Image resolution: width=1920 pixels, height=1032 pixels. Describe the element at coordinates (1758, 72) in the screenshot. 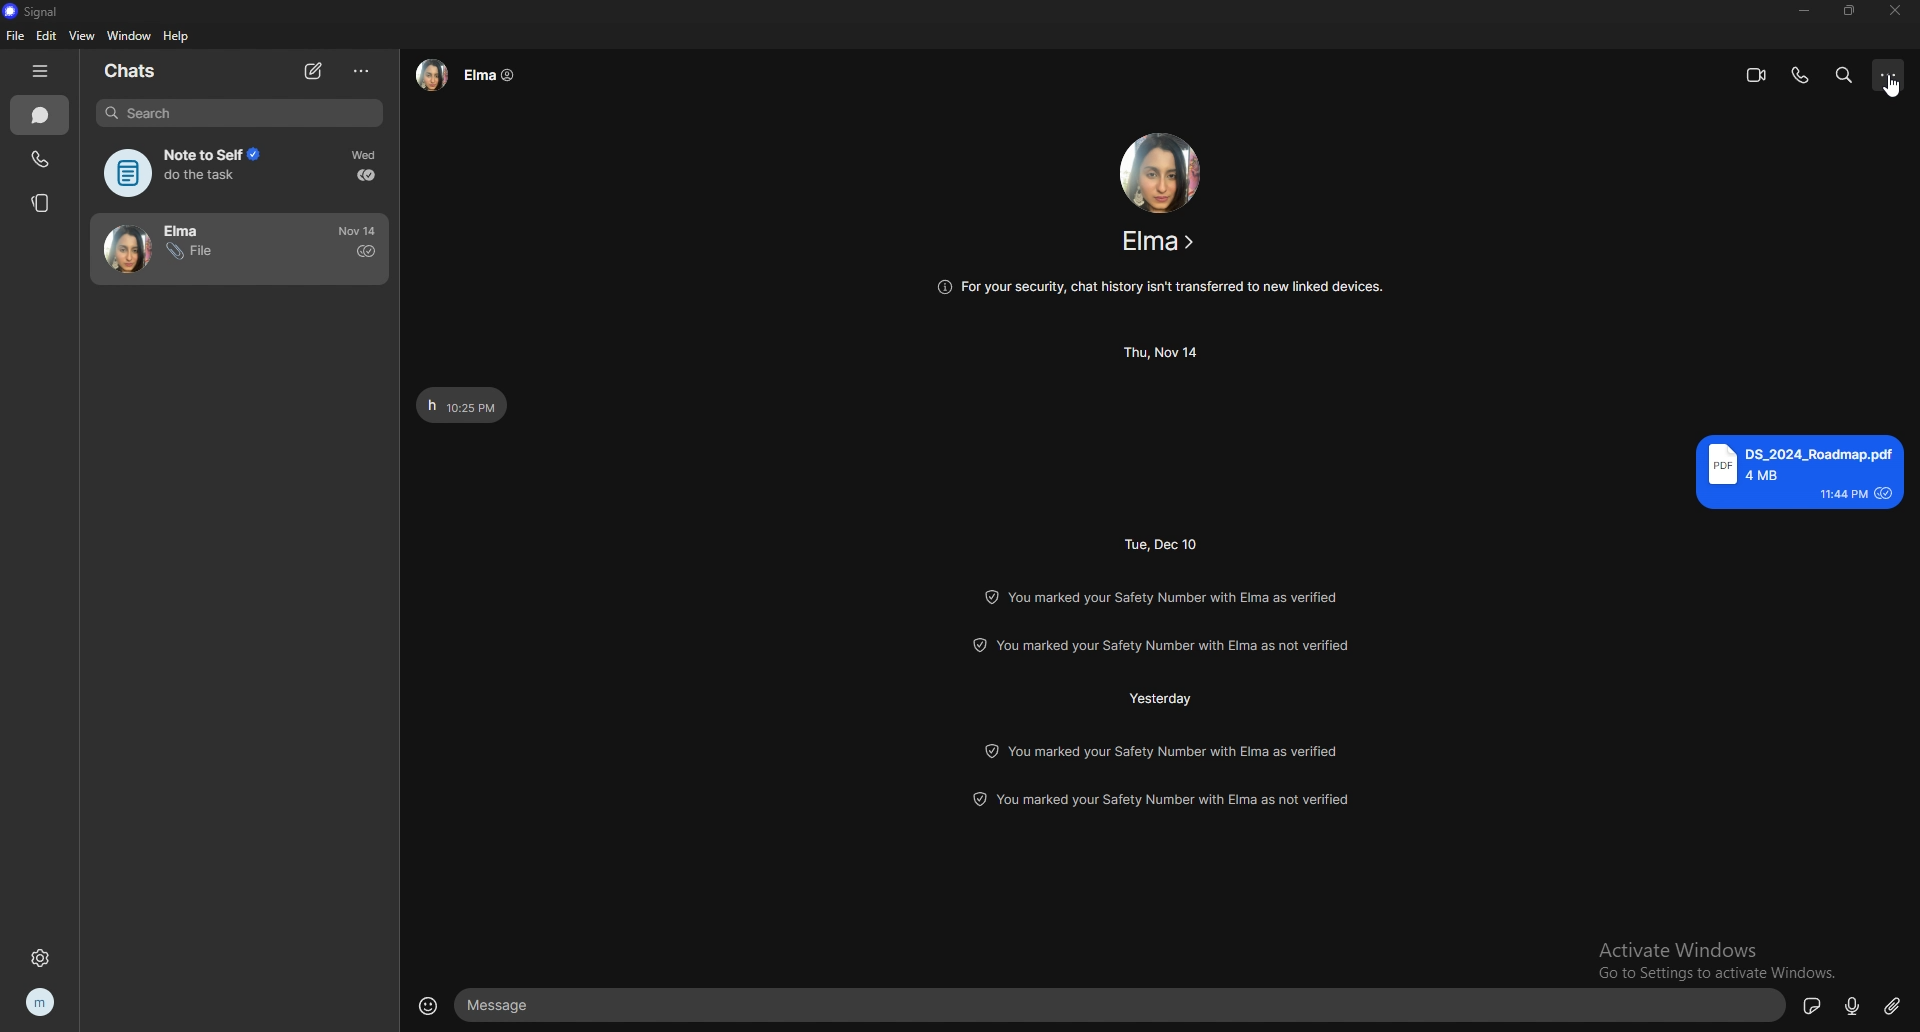

I see `video call` at that location.